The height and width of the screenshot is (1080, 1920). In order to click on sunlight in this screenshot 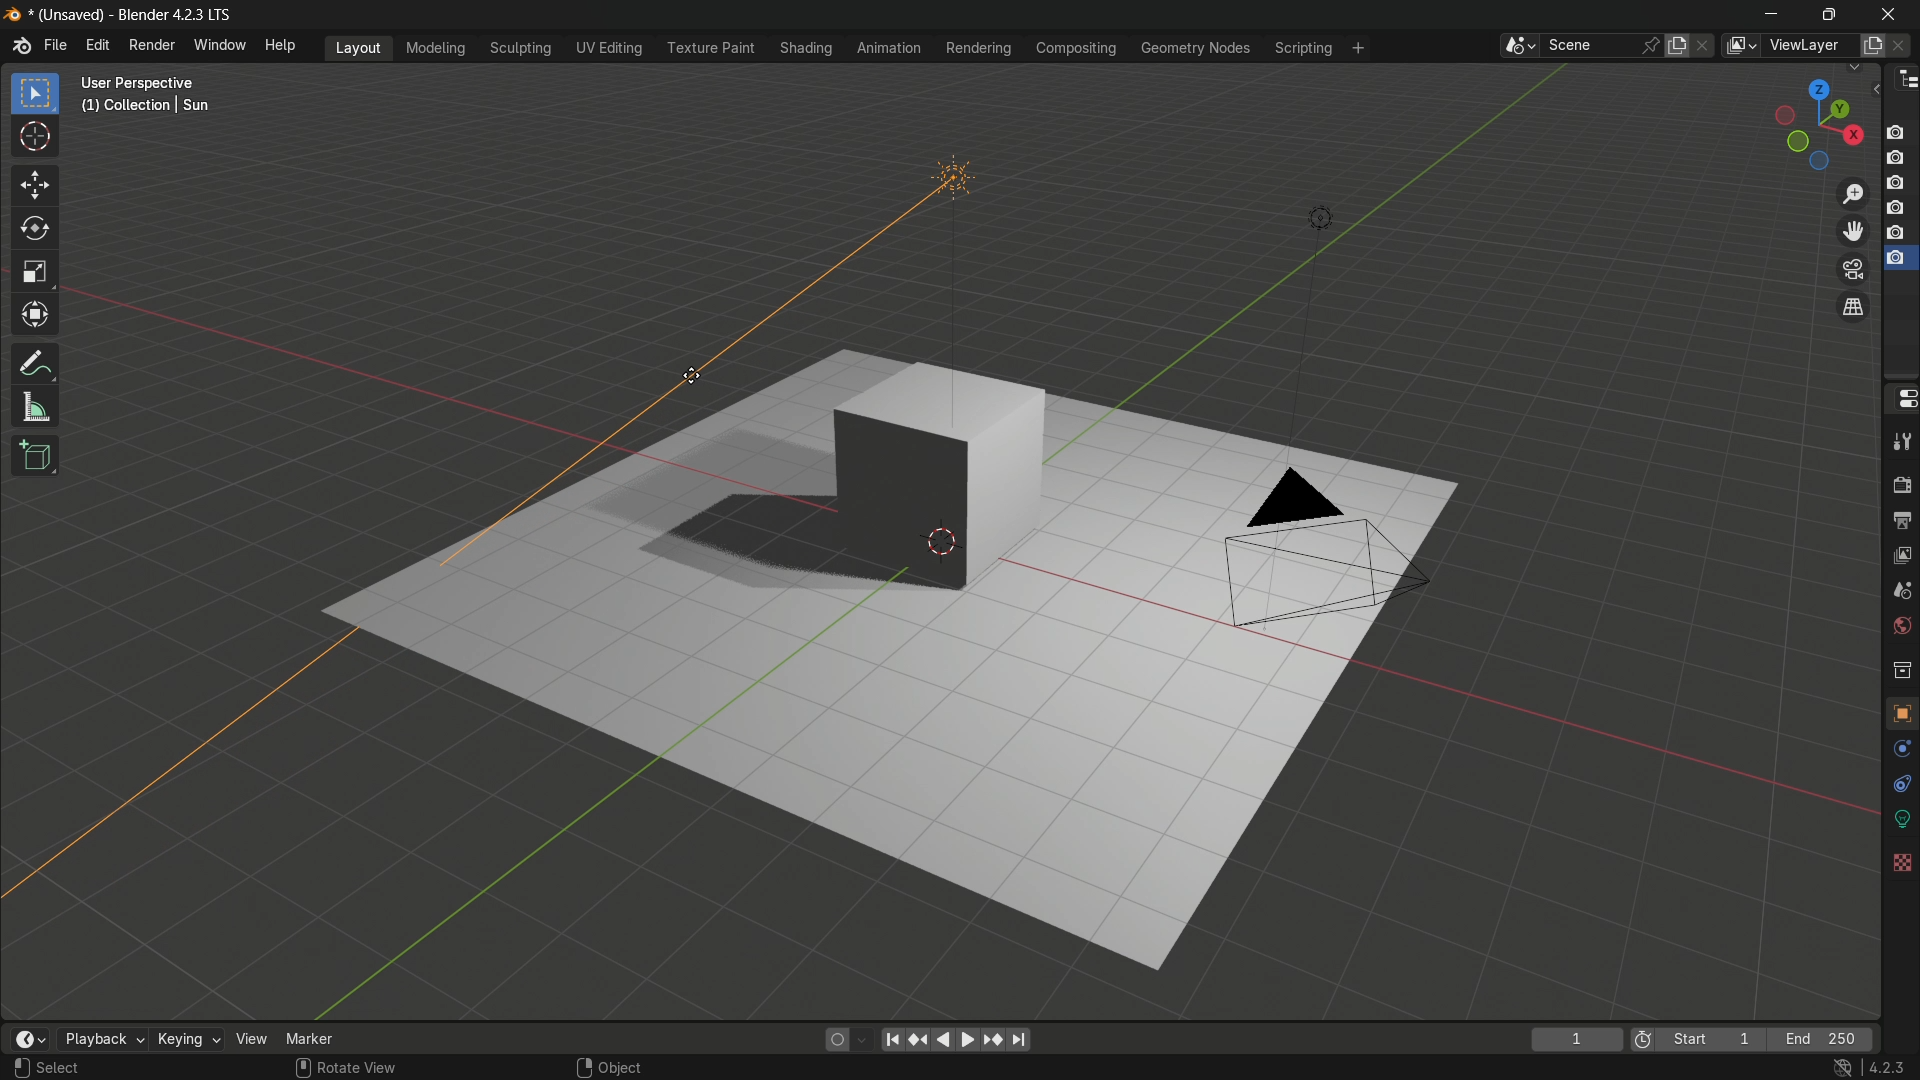, I will do `click(953, 253)`.